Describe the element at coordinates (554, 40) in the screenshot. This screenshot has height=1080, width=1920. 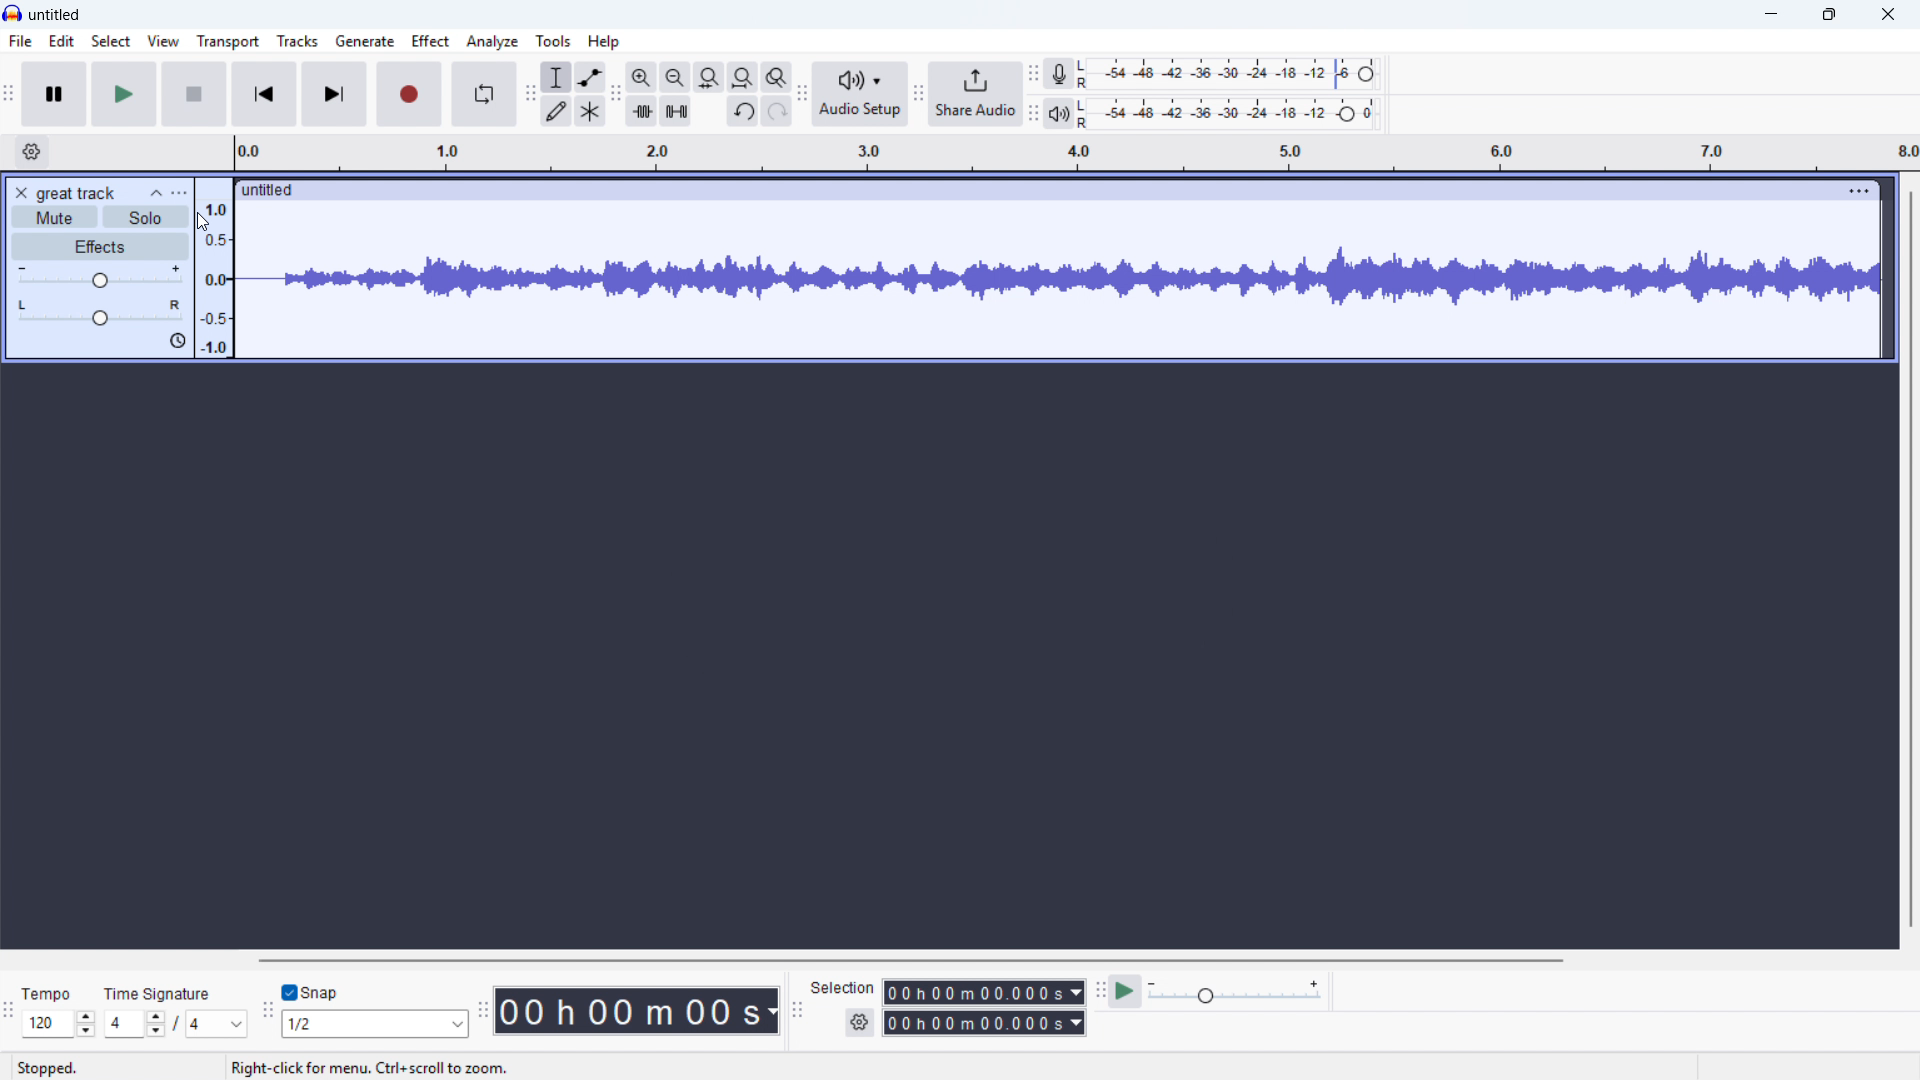
I see `Tools ` at that location.